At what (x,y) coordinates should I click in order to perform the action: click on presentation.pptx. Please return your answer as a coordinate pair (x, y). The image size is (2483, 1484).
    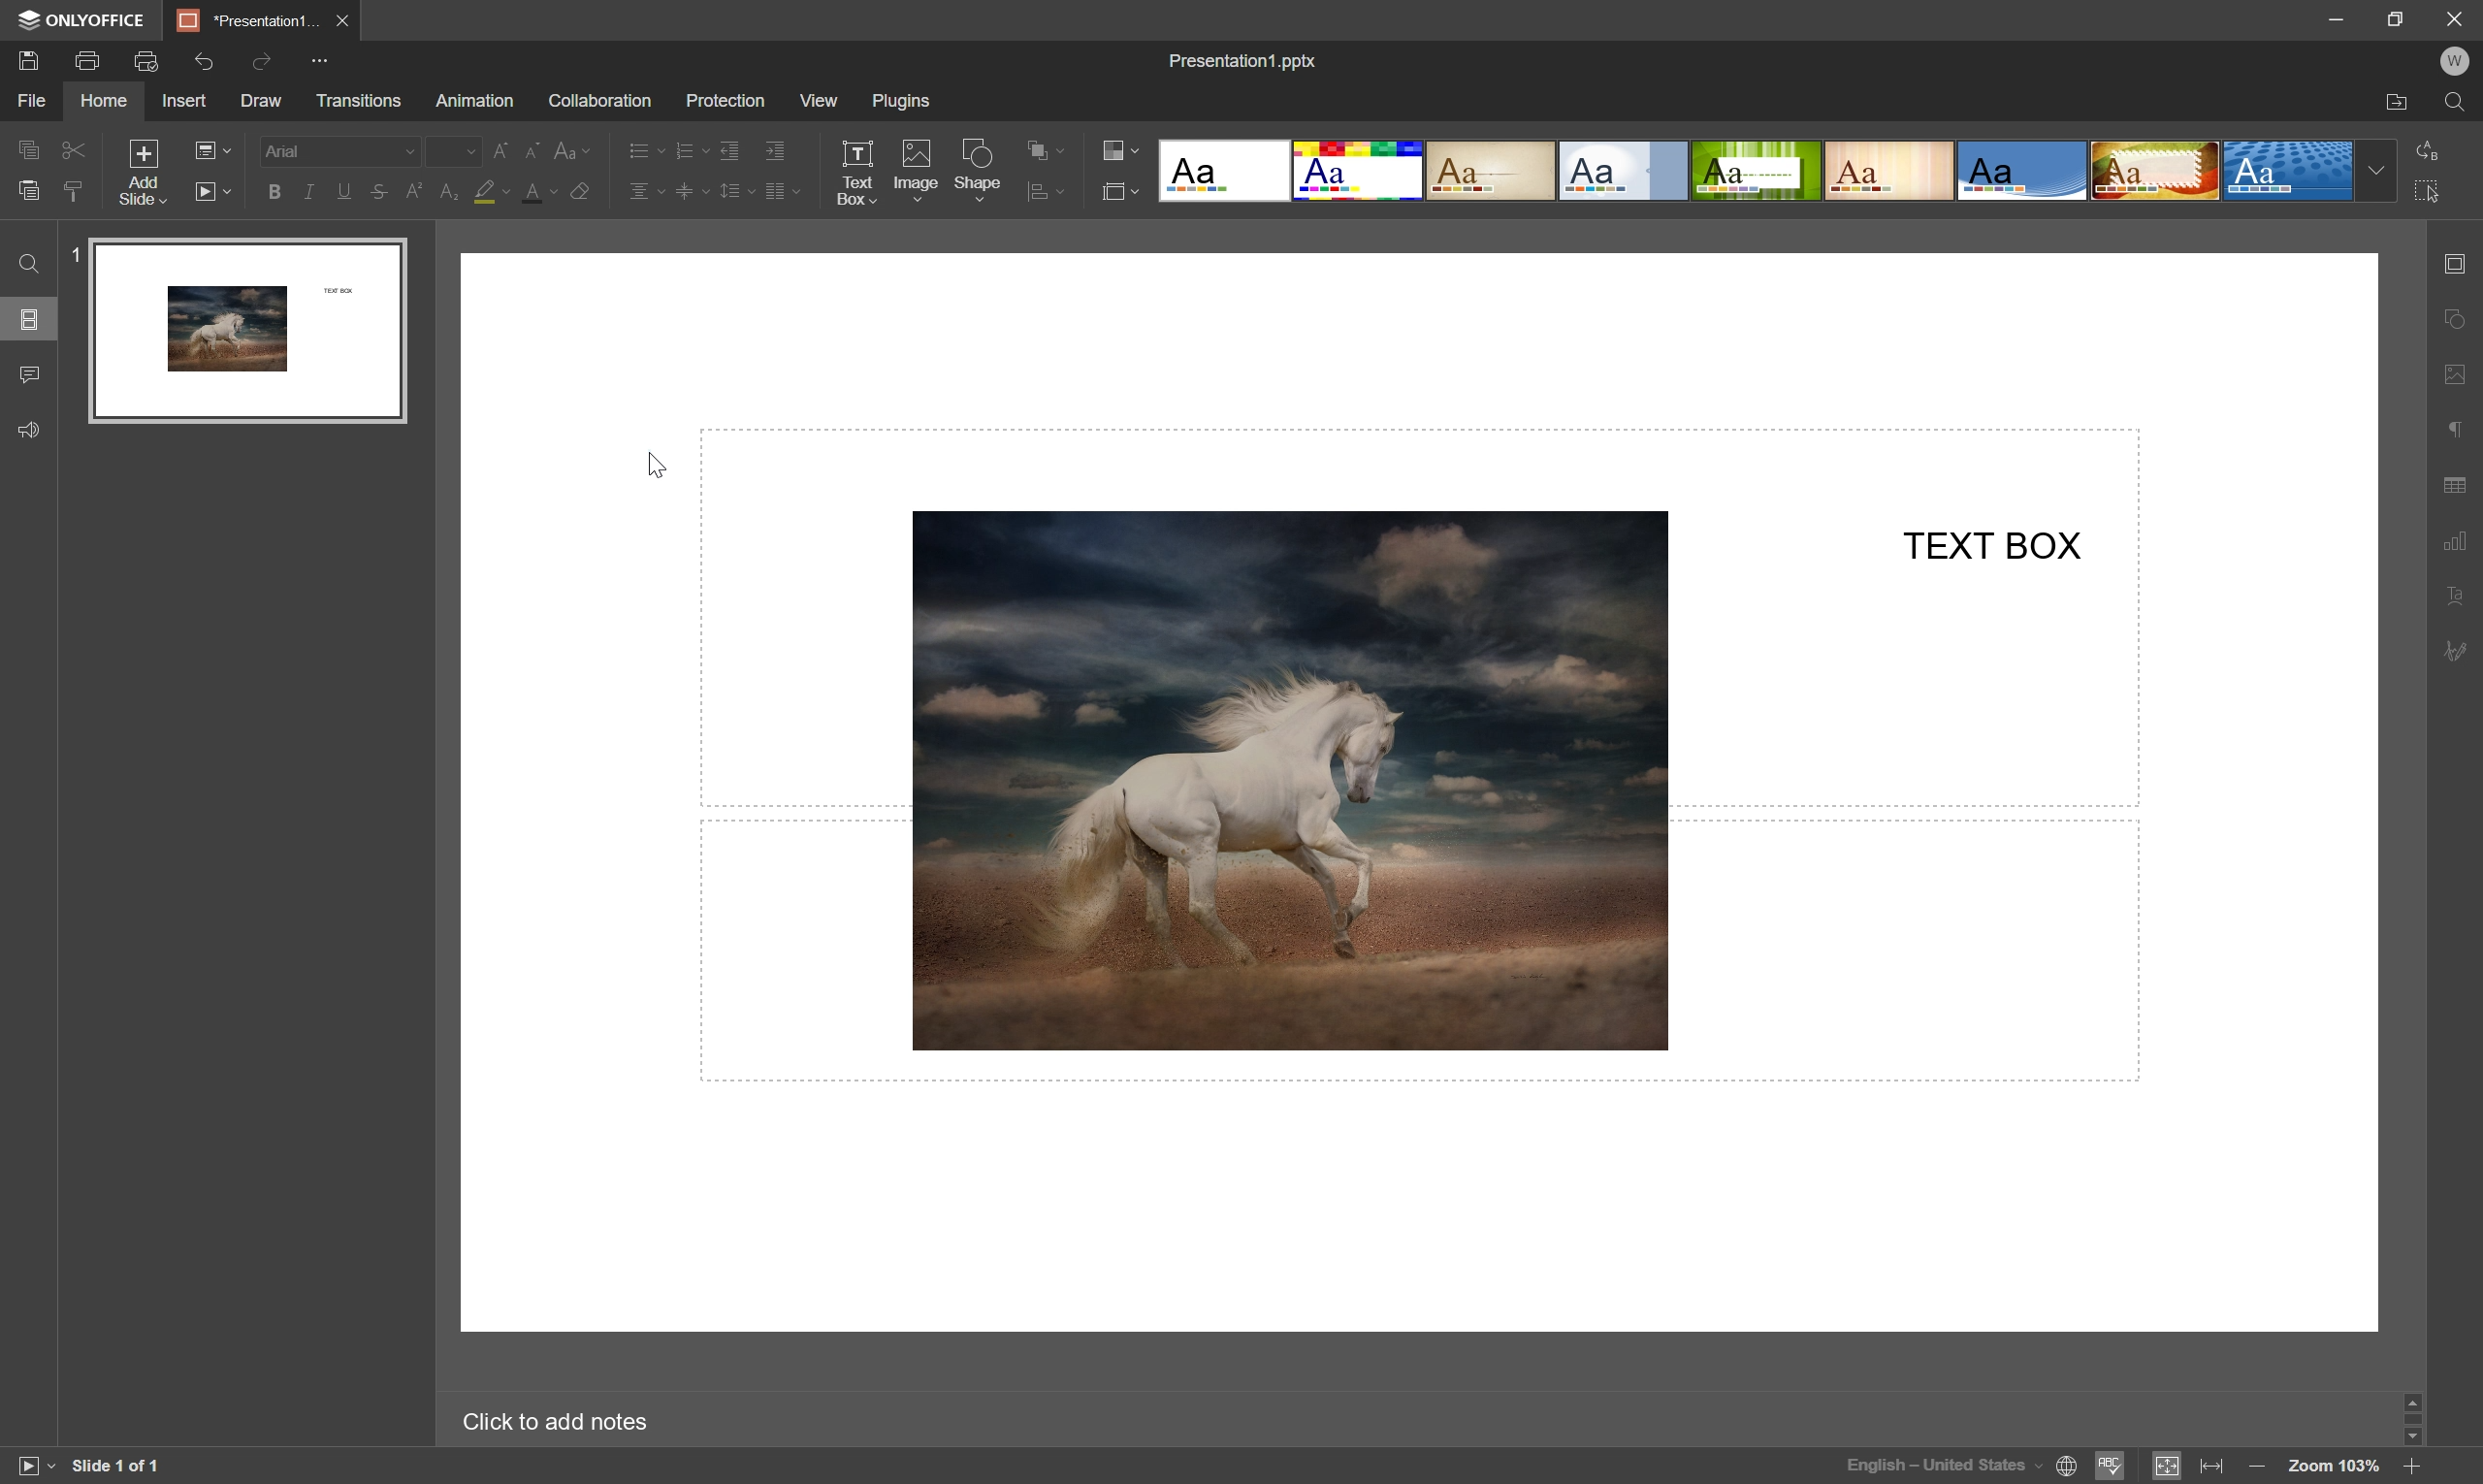
    Looking at the image, I should click on (1242, 60).